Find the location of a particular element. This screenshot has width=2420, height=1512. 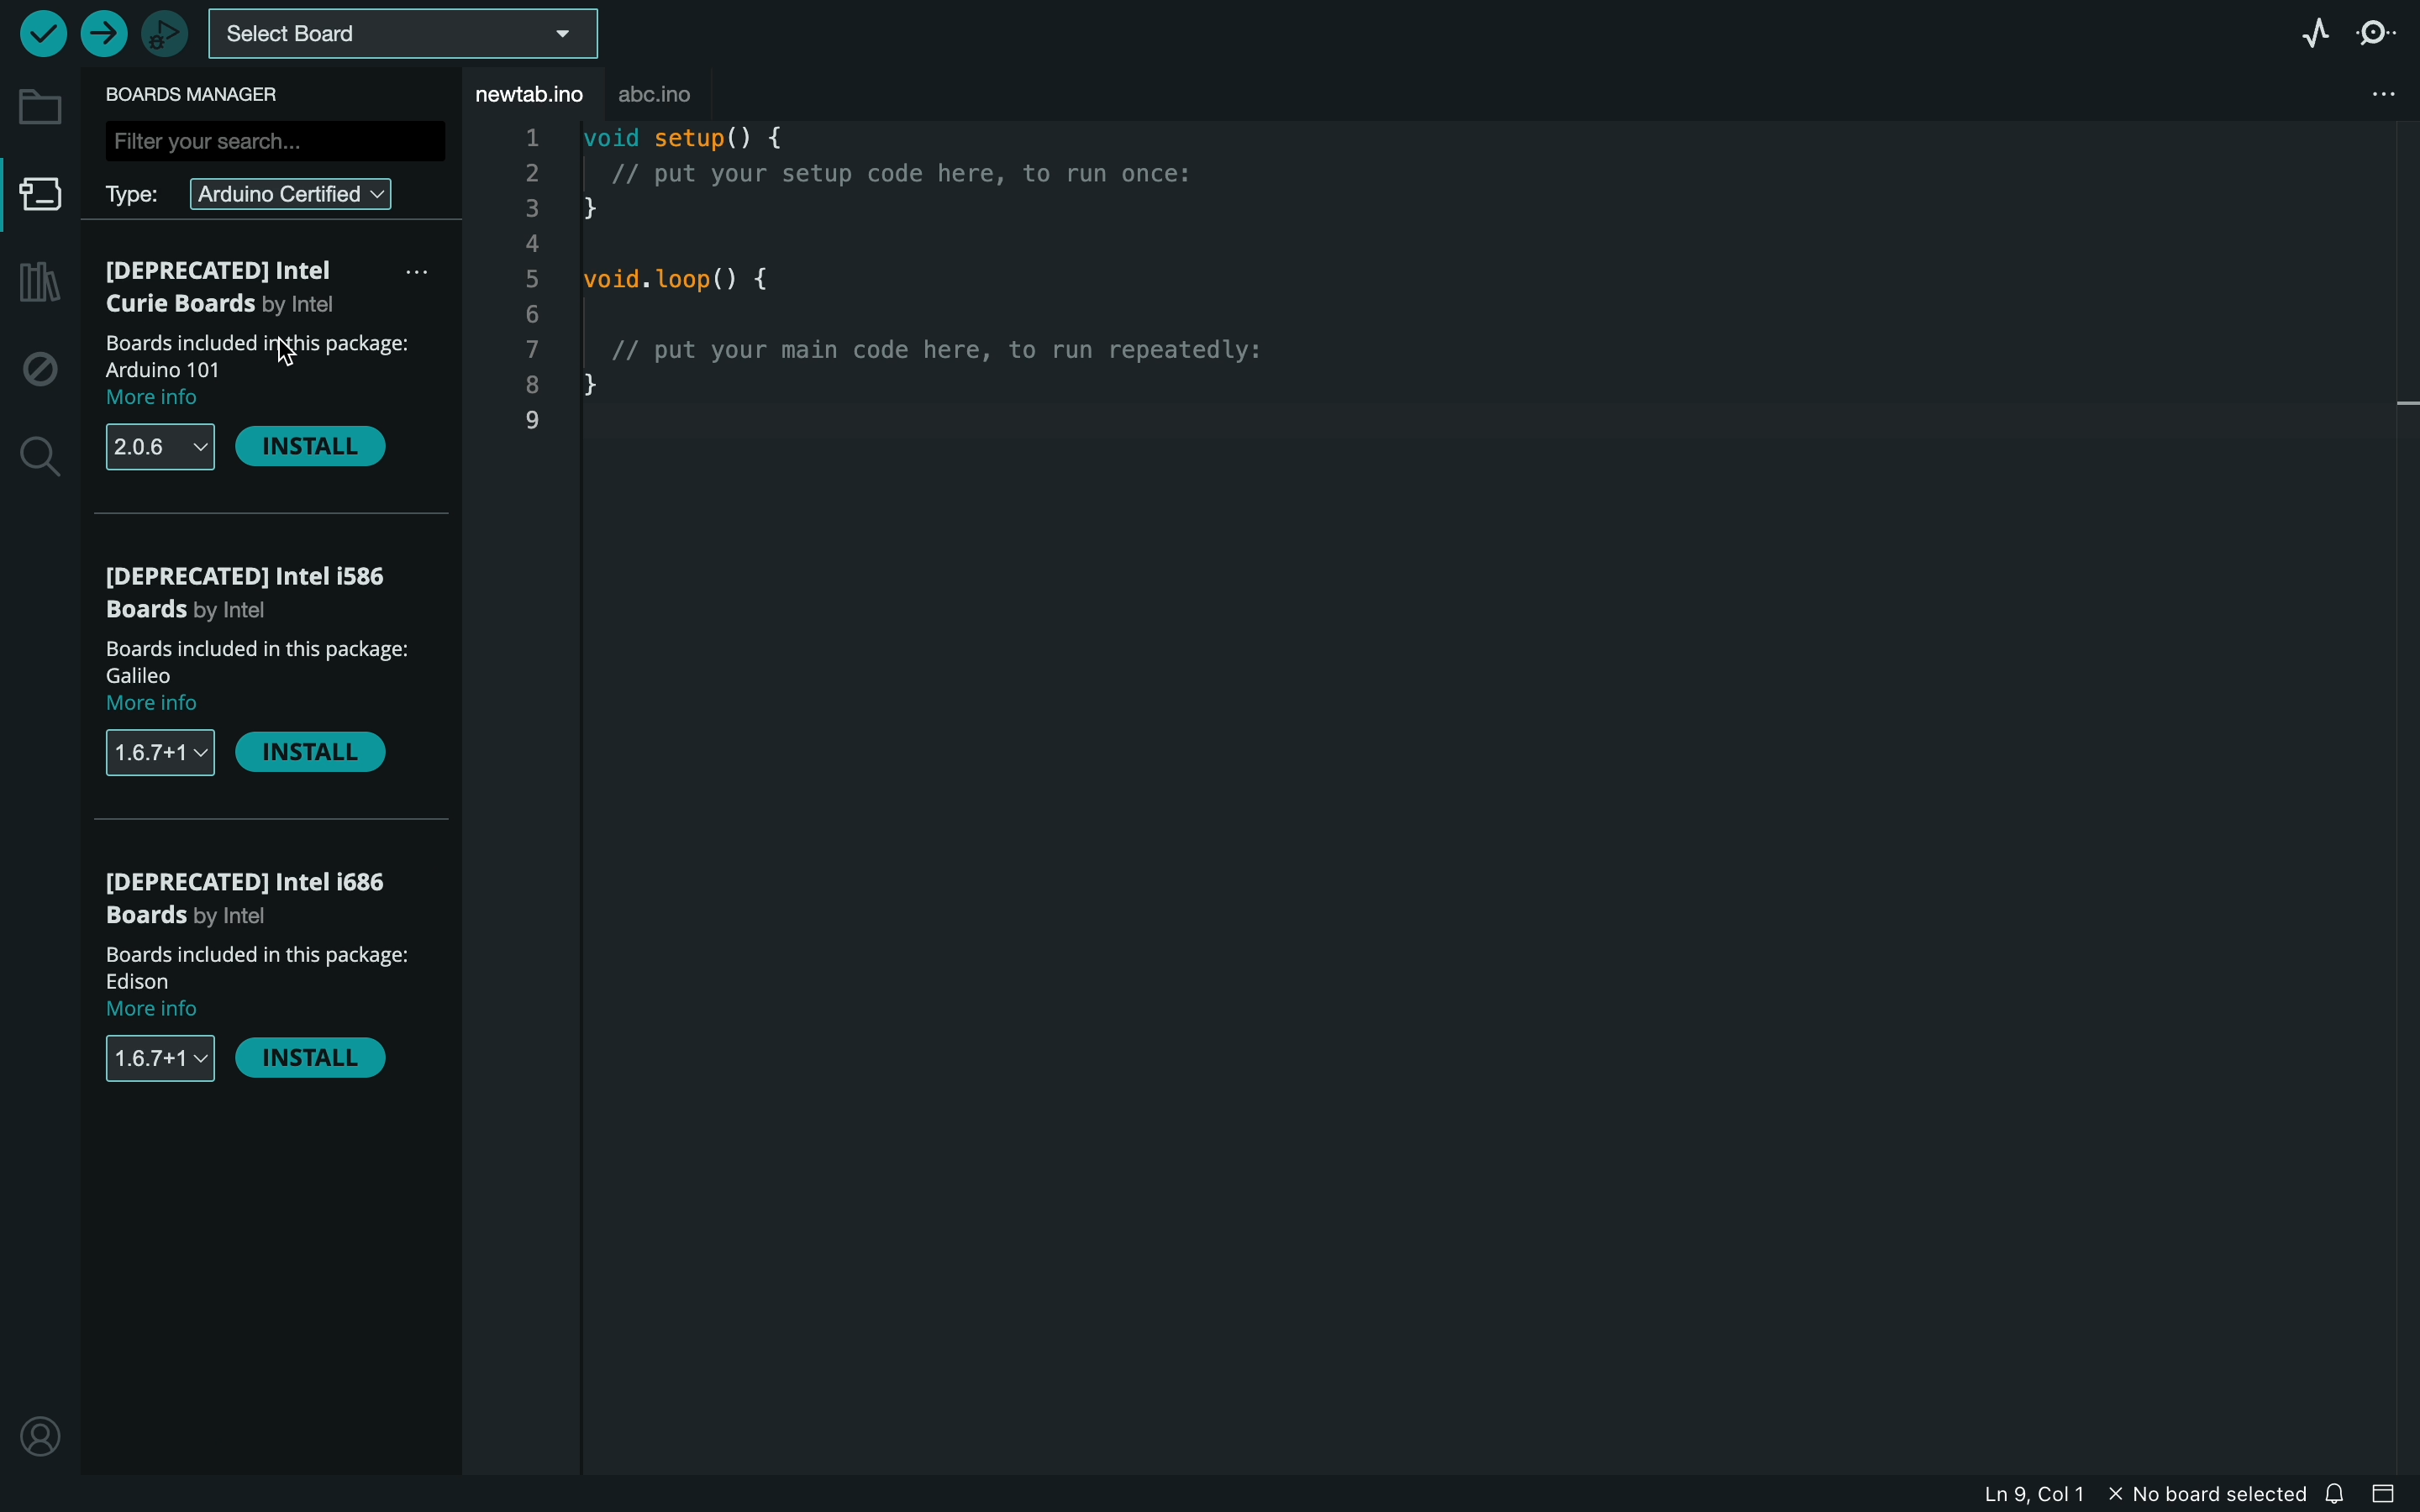

versions is located at coordinates (164, 446).